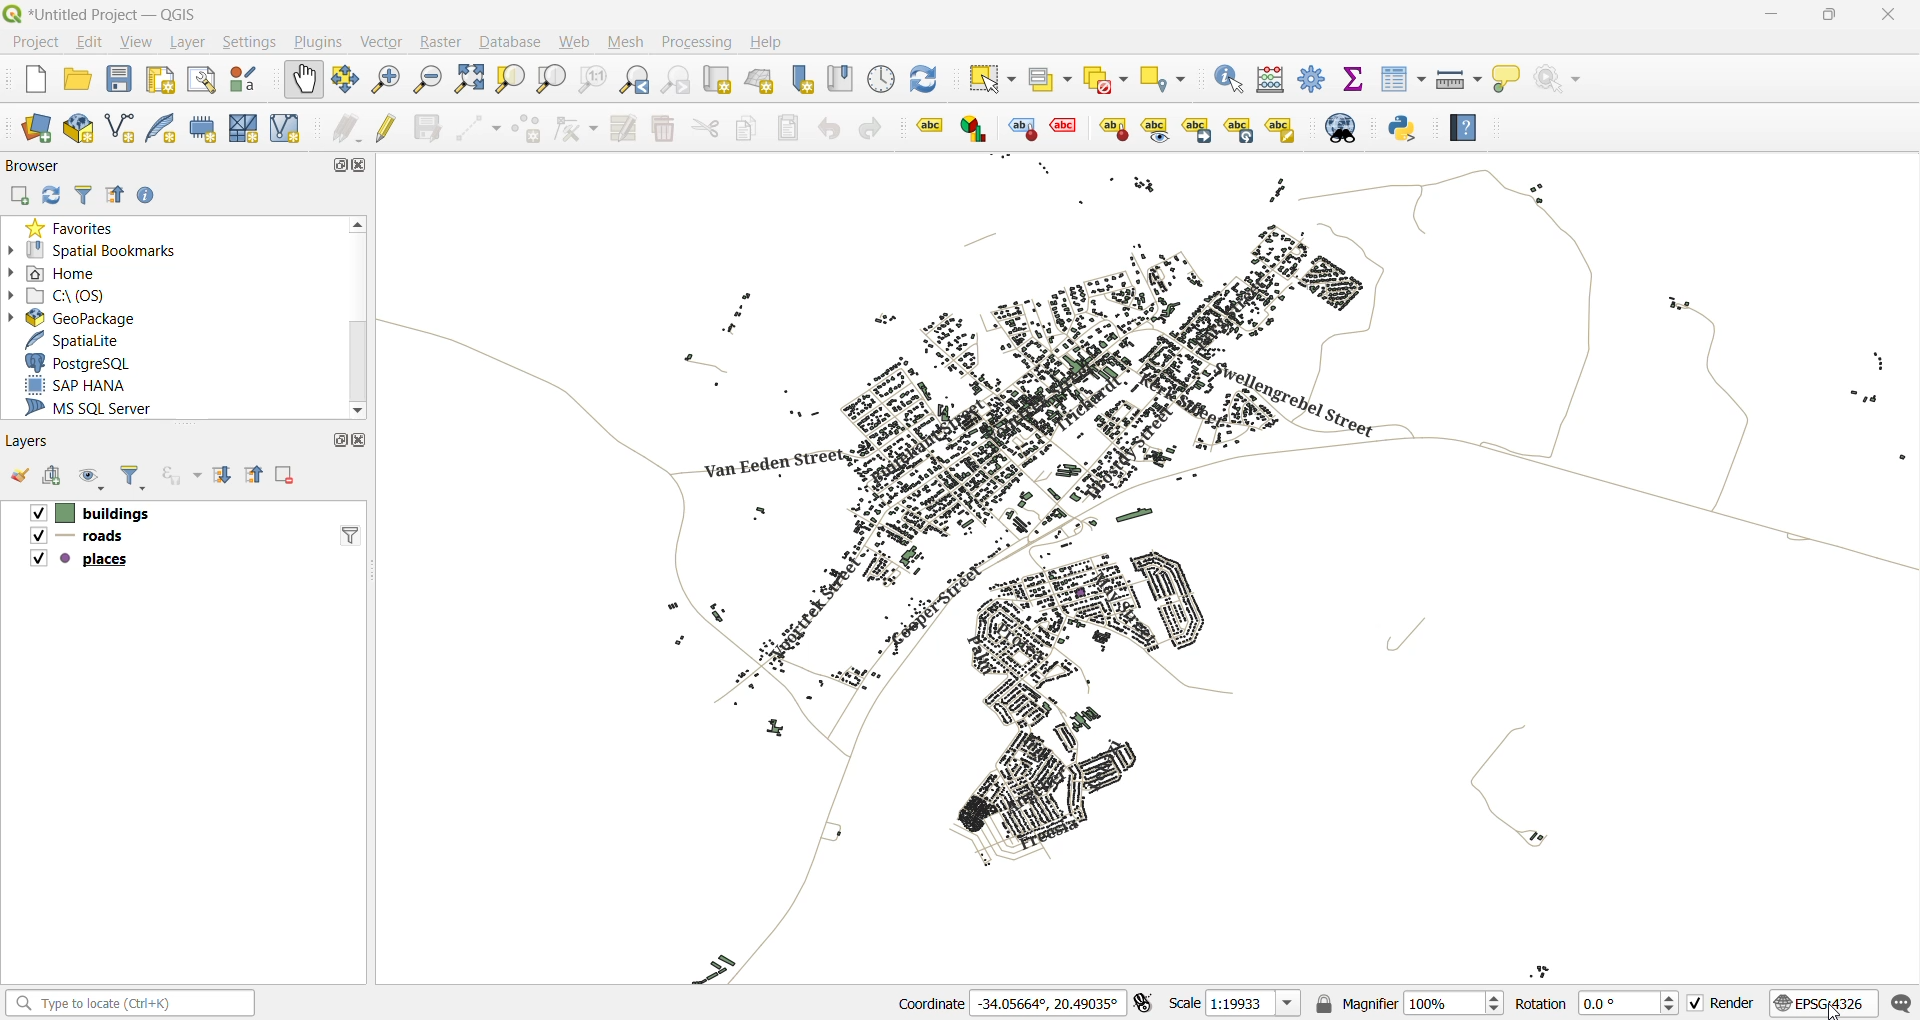  I want to click on maximize, so click(336, 442).